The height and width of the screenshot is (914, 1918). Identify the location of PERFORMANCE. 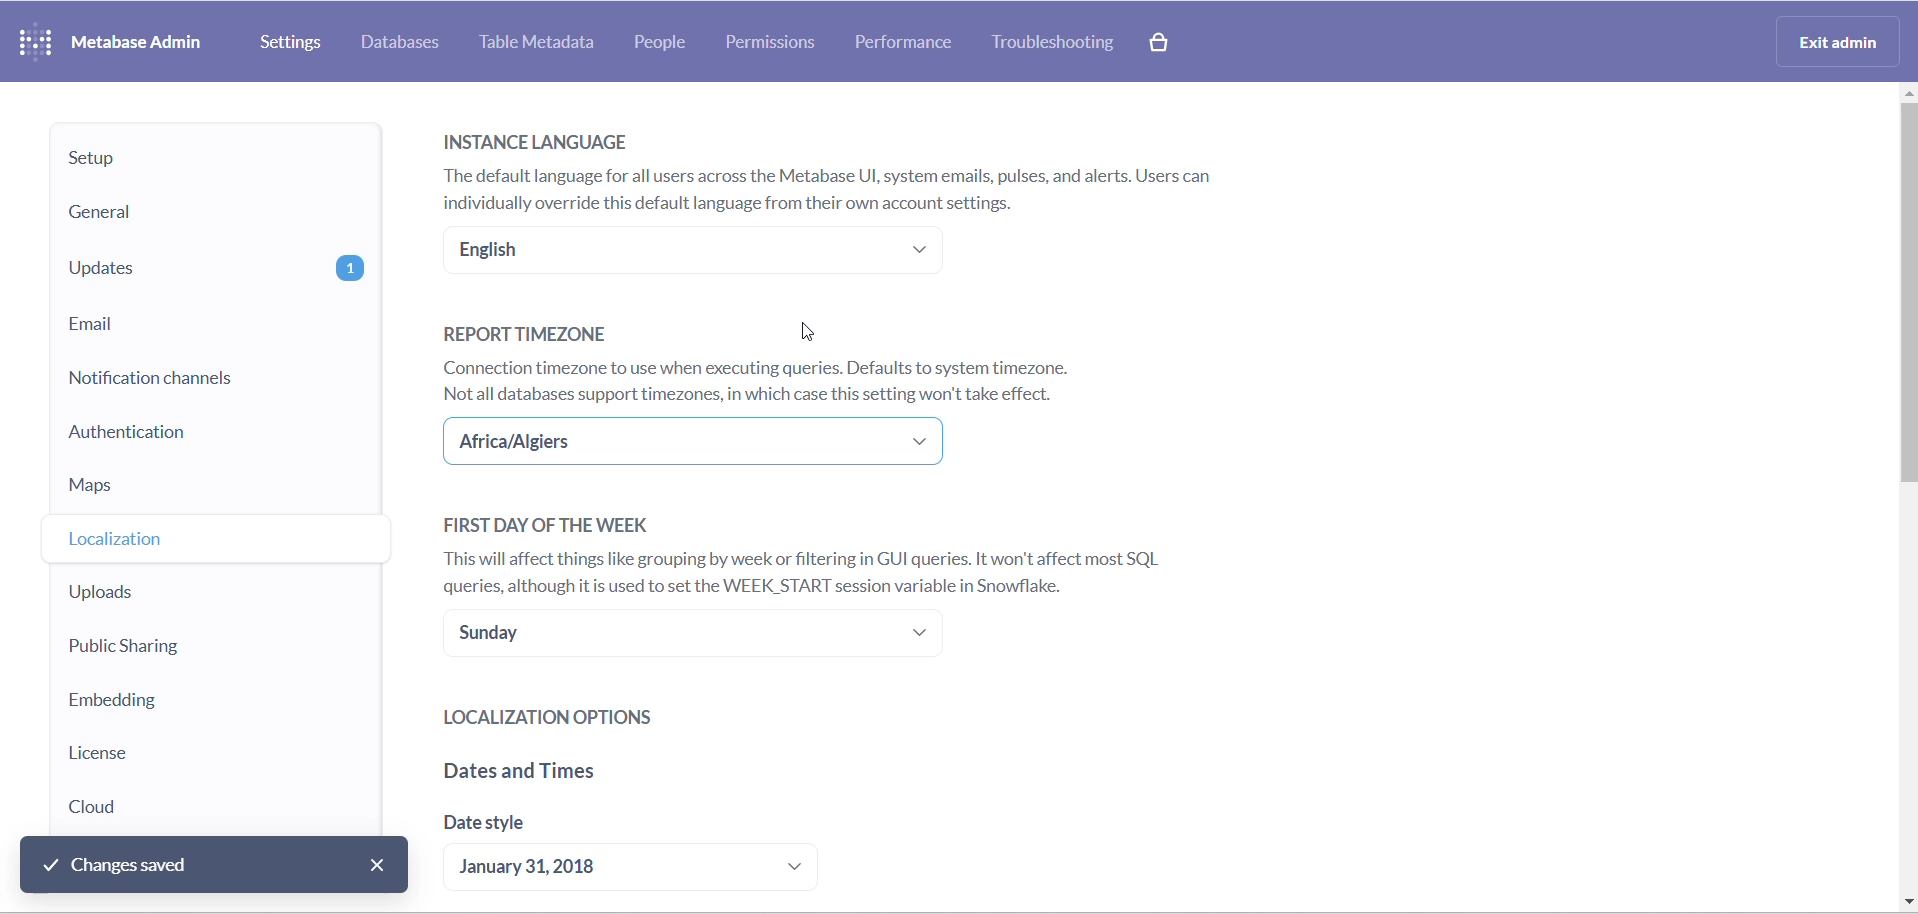
(913, 42).